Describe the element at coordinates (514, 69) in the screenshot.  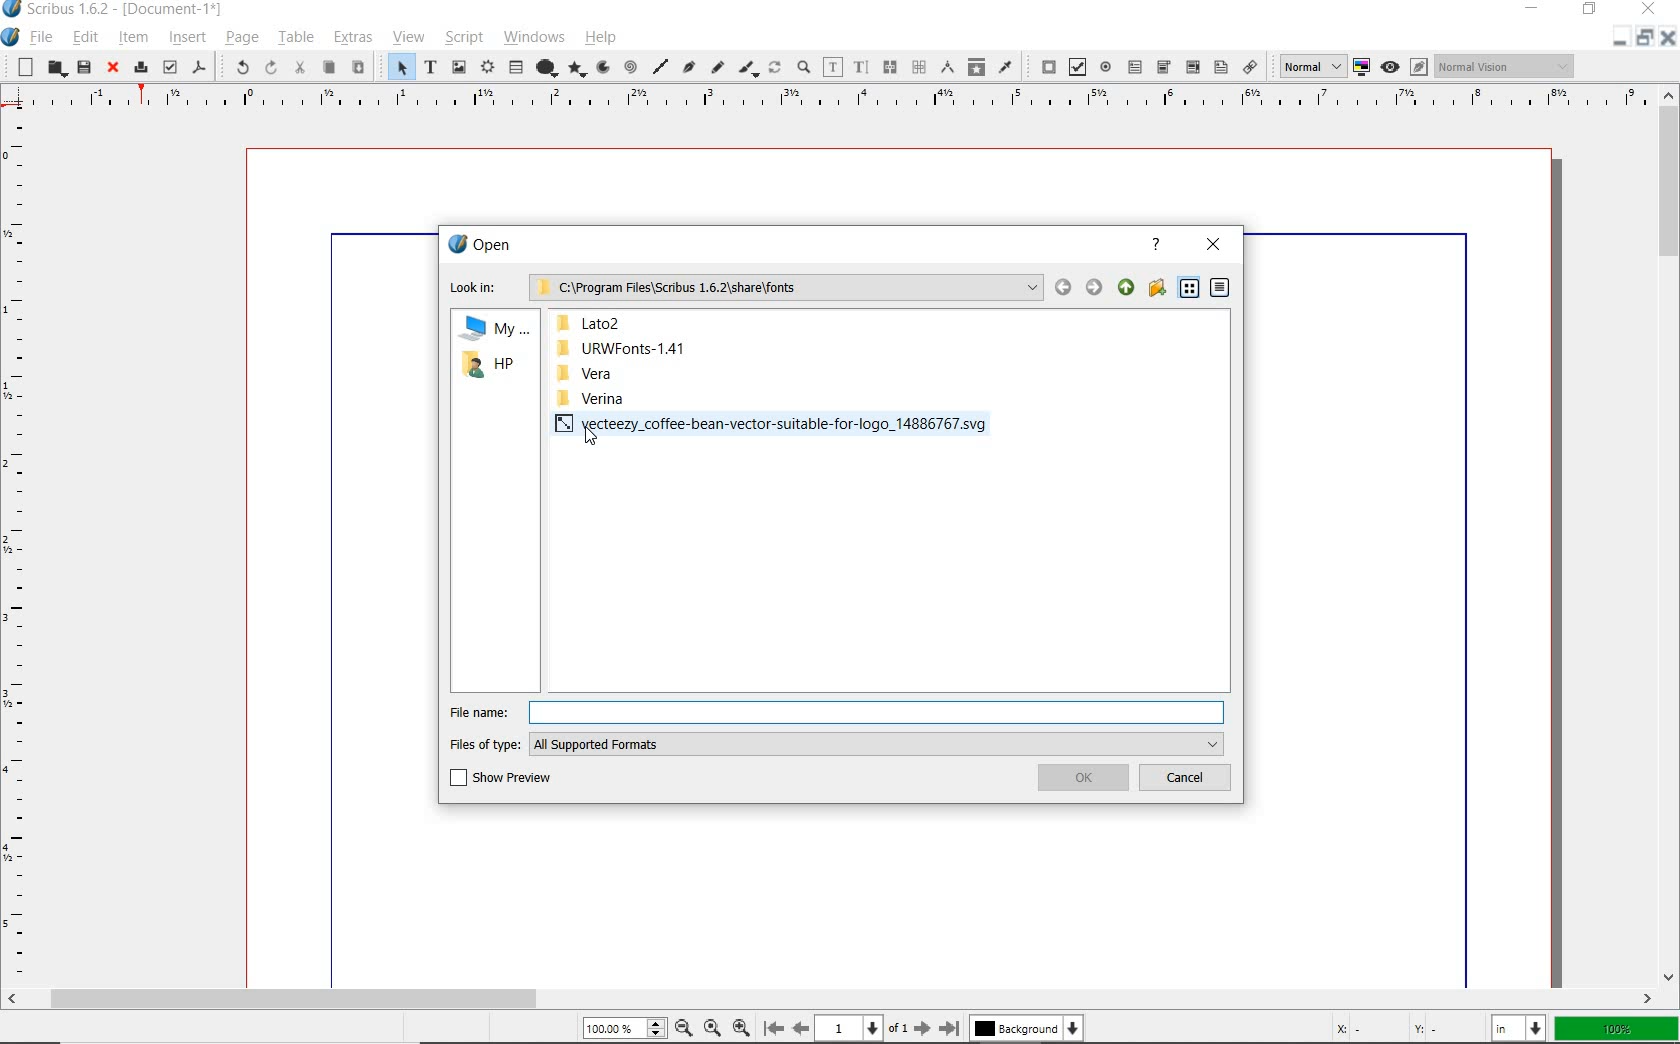
I see `table` at that location.